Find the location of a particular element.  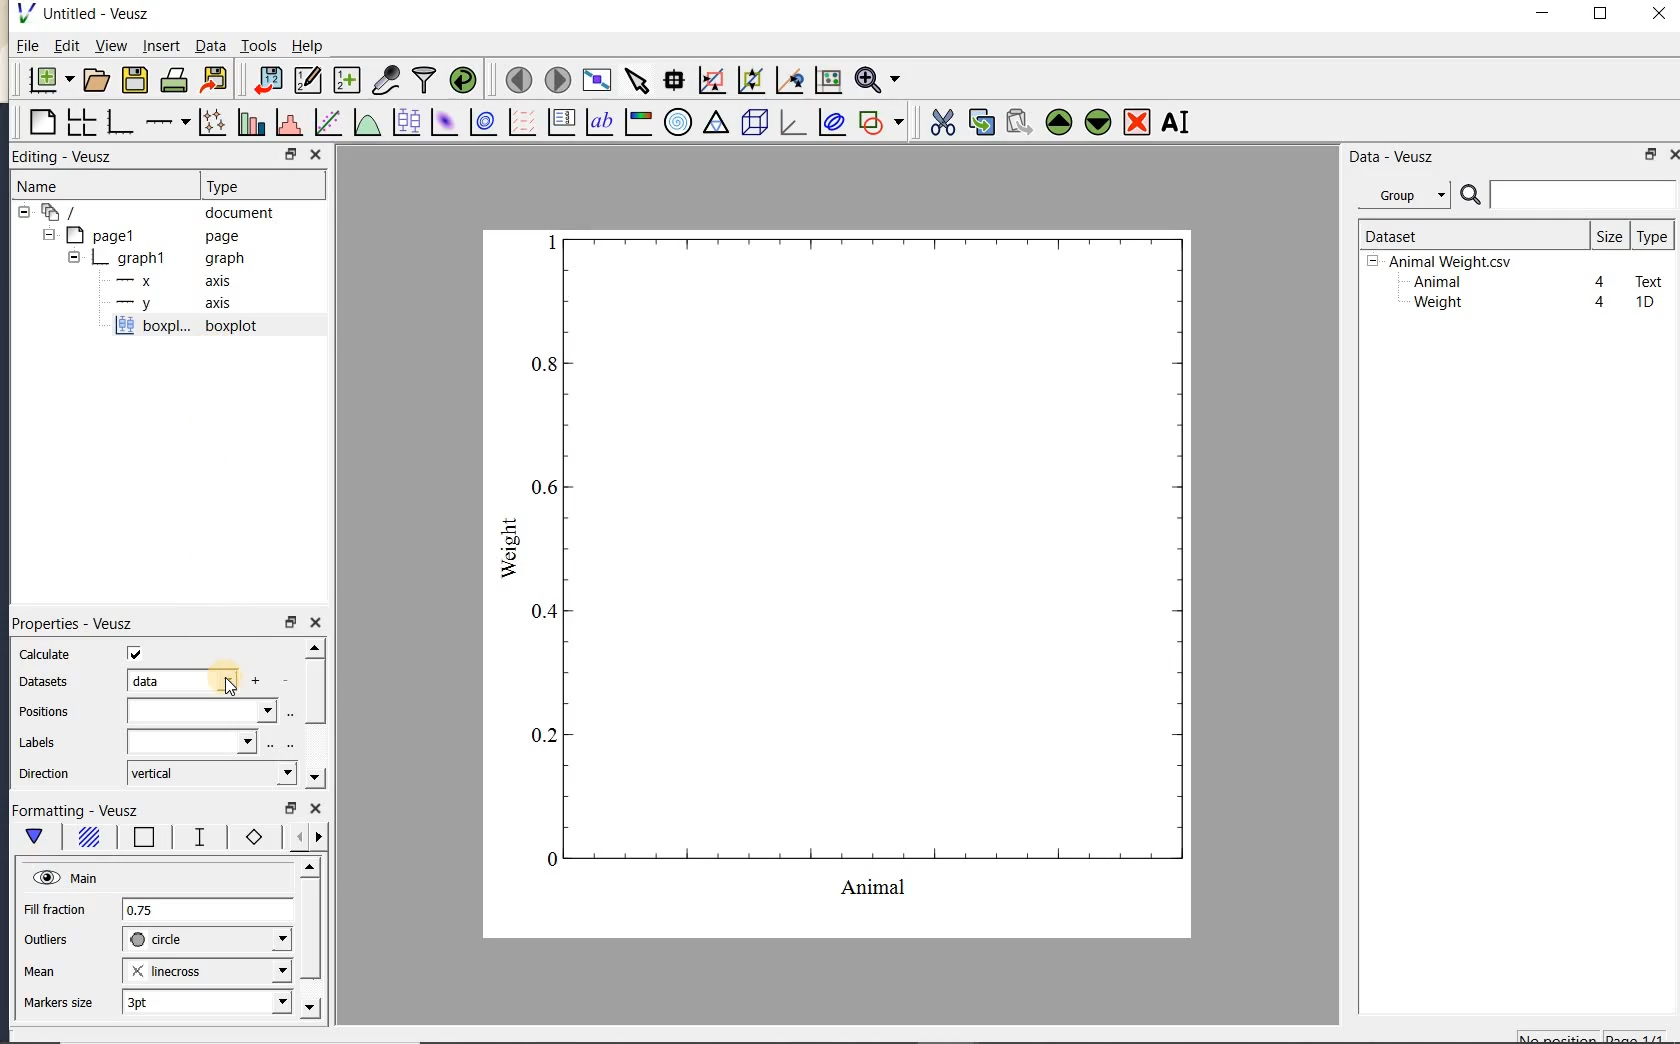

Type is located at coordinates (258, 184).